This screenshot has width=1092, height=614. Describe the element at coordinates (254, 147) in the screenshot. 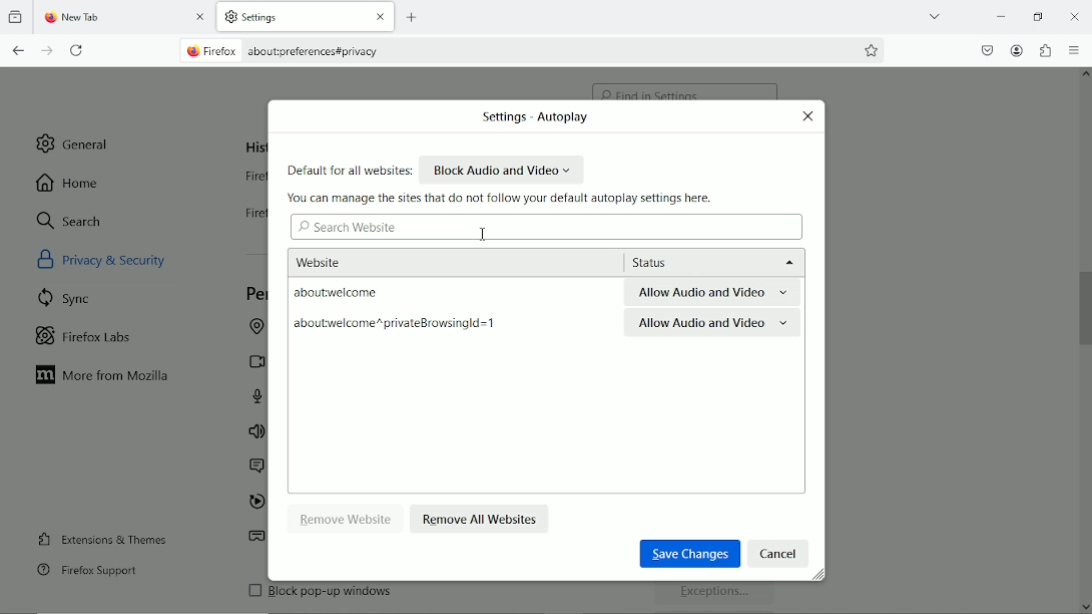

I see `history` at that location.